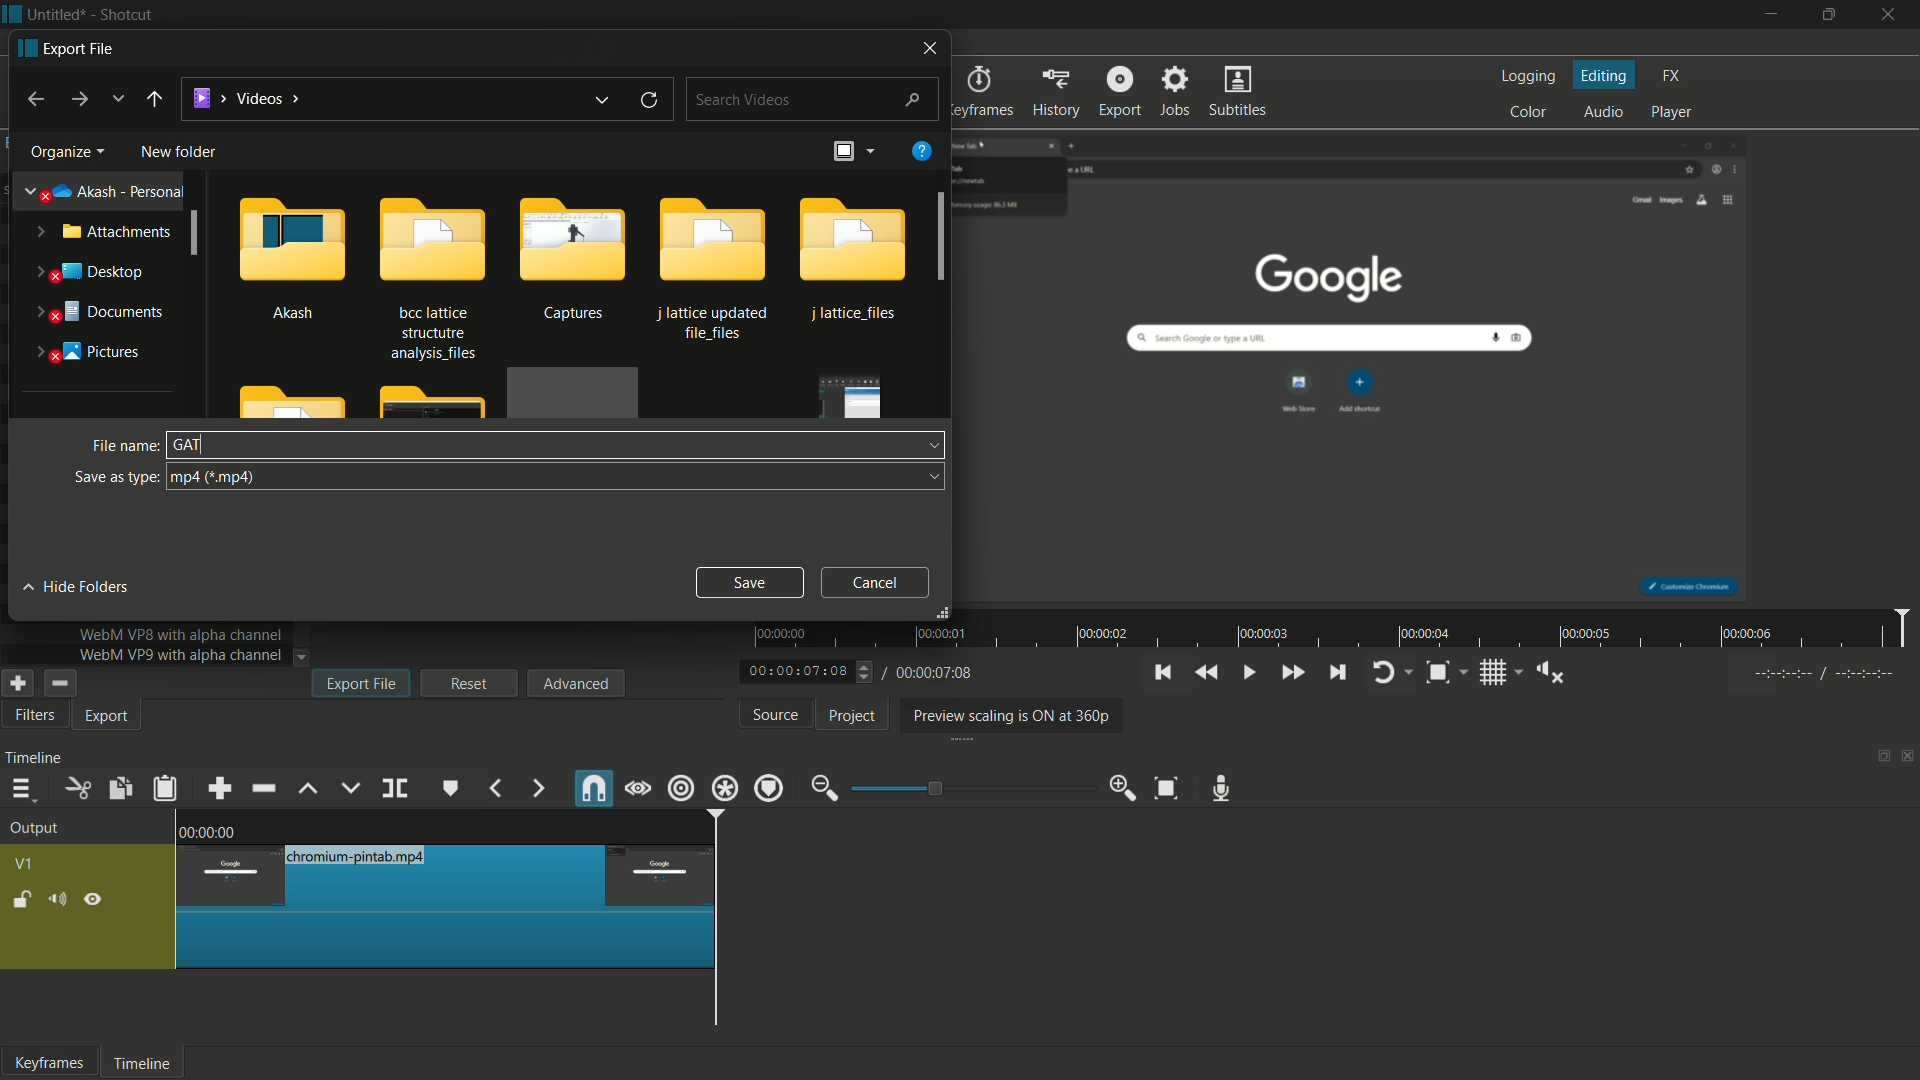 Image resolution: width=1920 pixels, height=1080 pixels. I want to click on akash-personal, so click(106, 193).